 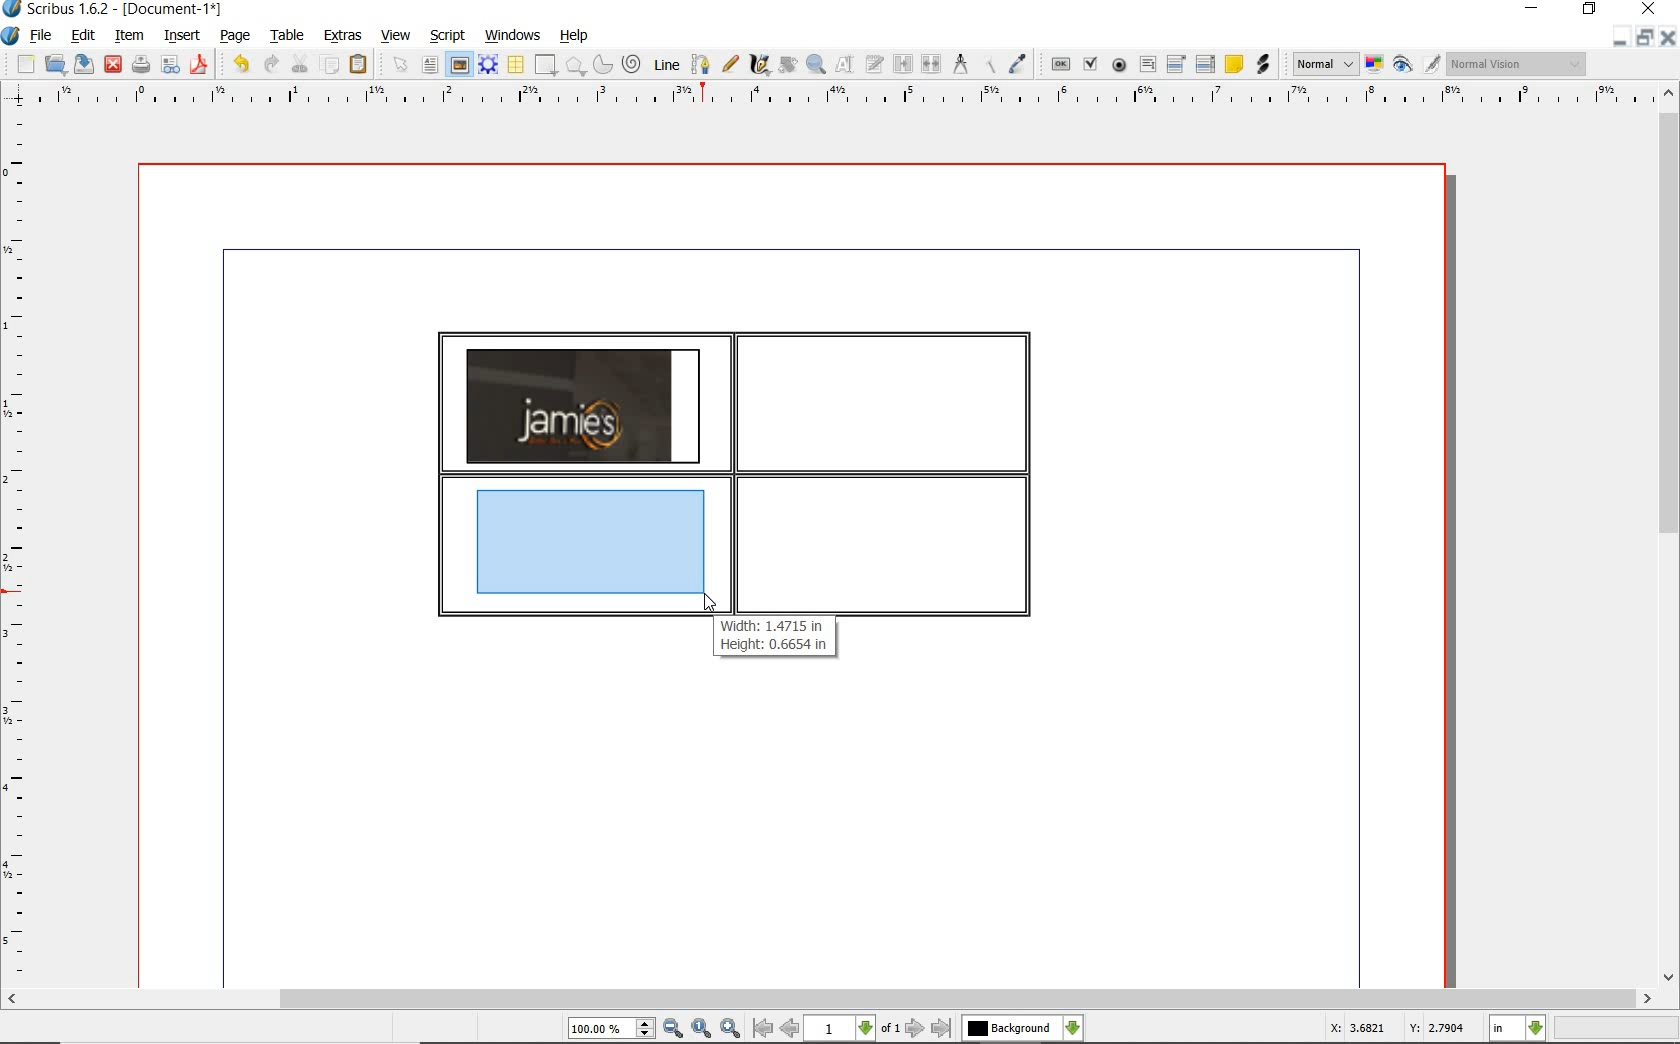 I want to click on copy item properties, so click(x=988, y=65).